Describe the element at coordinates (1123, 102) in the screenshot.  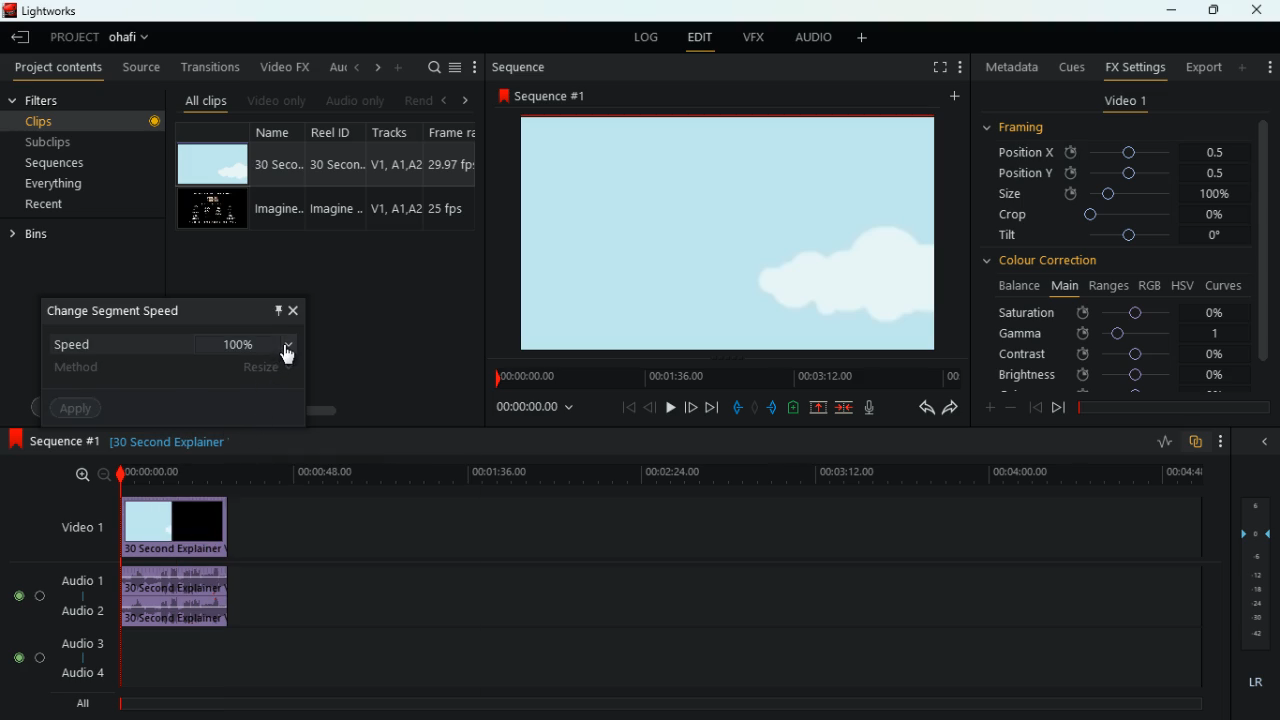
I see `video 1` at that location.